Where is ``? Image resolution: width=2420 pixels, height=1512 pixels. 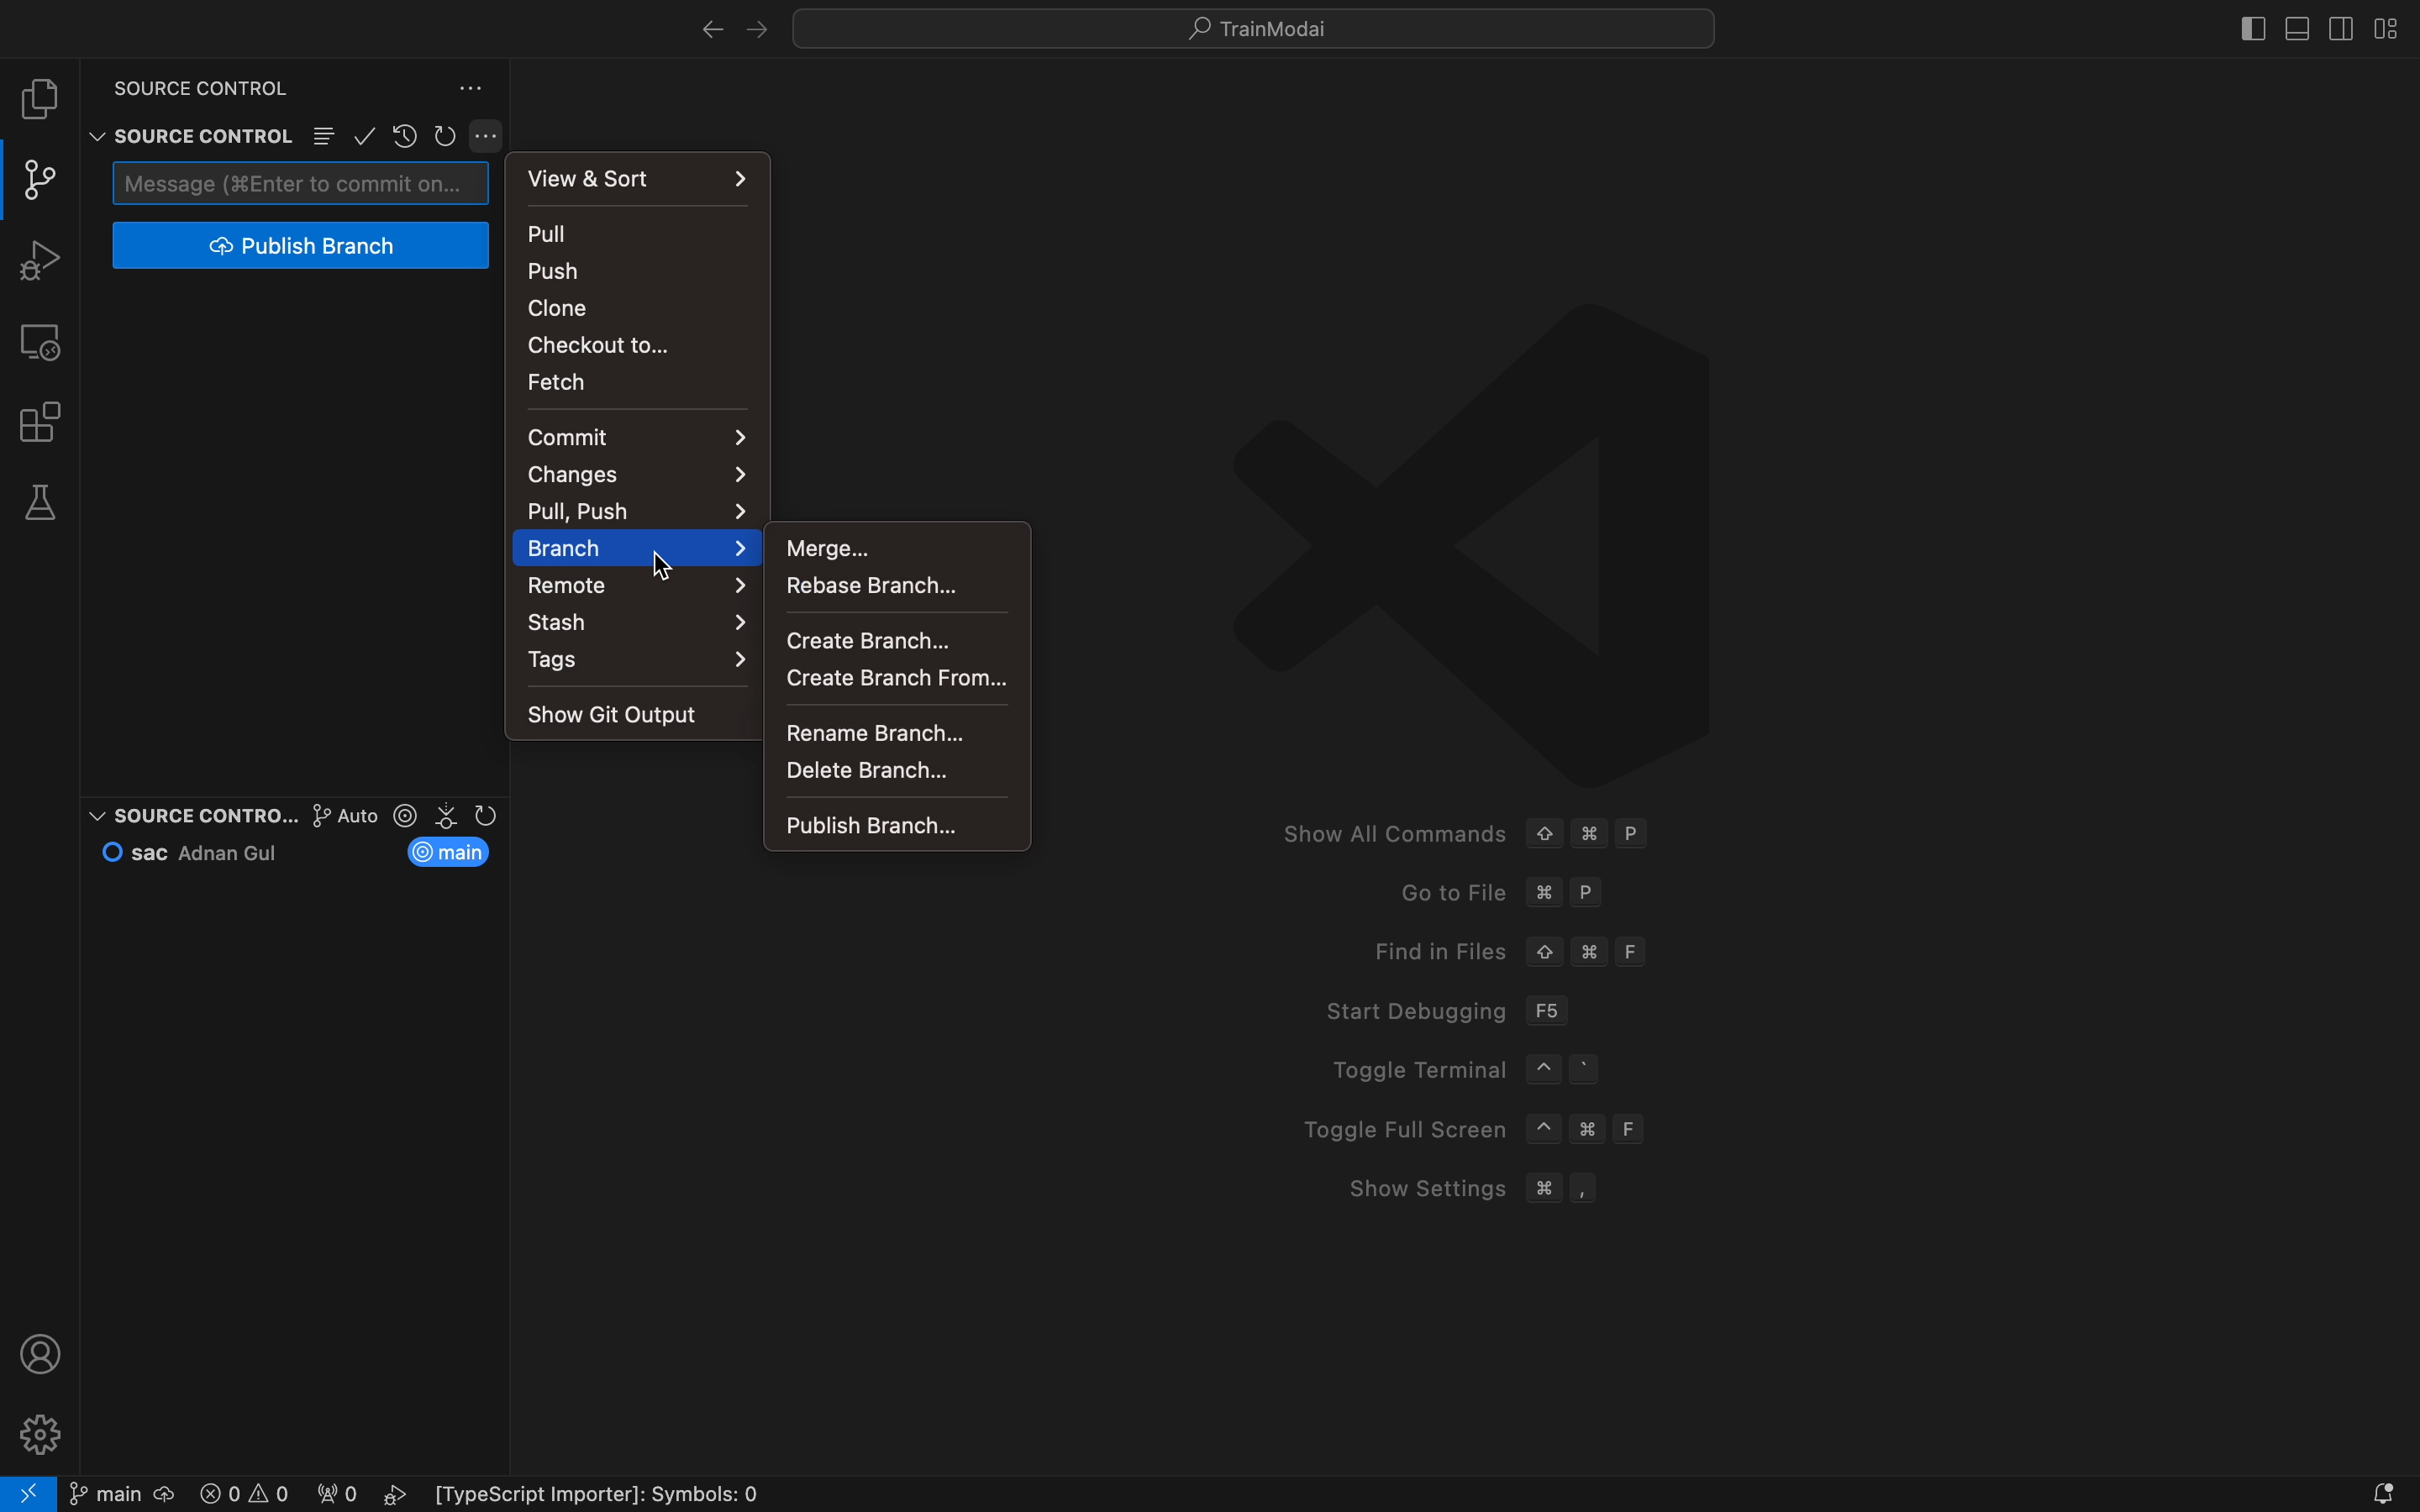
 is located at coordinates (639, 585).